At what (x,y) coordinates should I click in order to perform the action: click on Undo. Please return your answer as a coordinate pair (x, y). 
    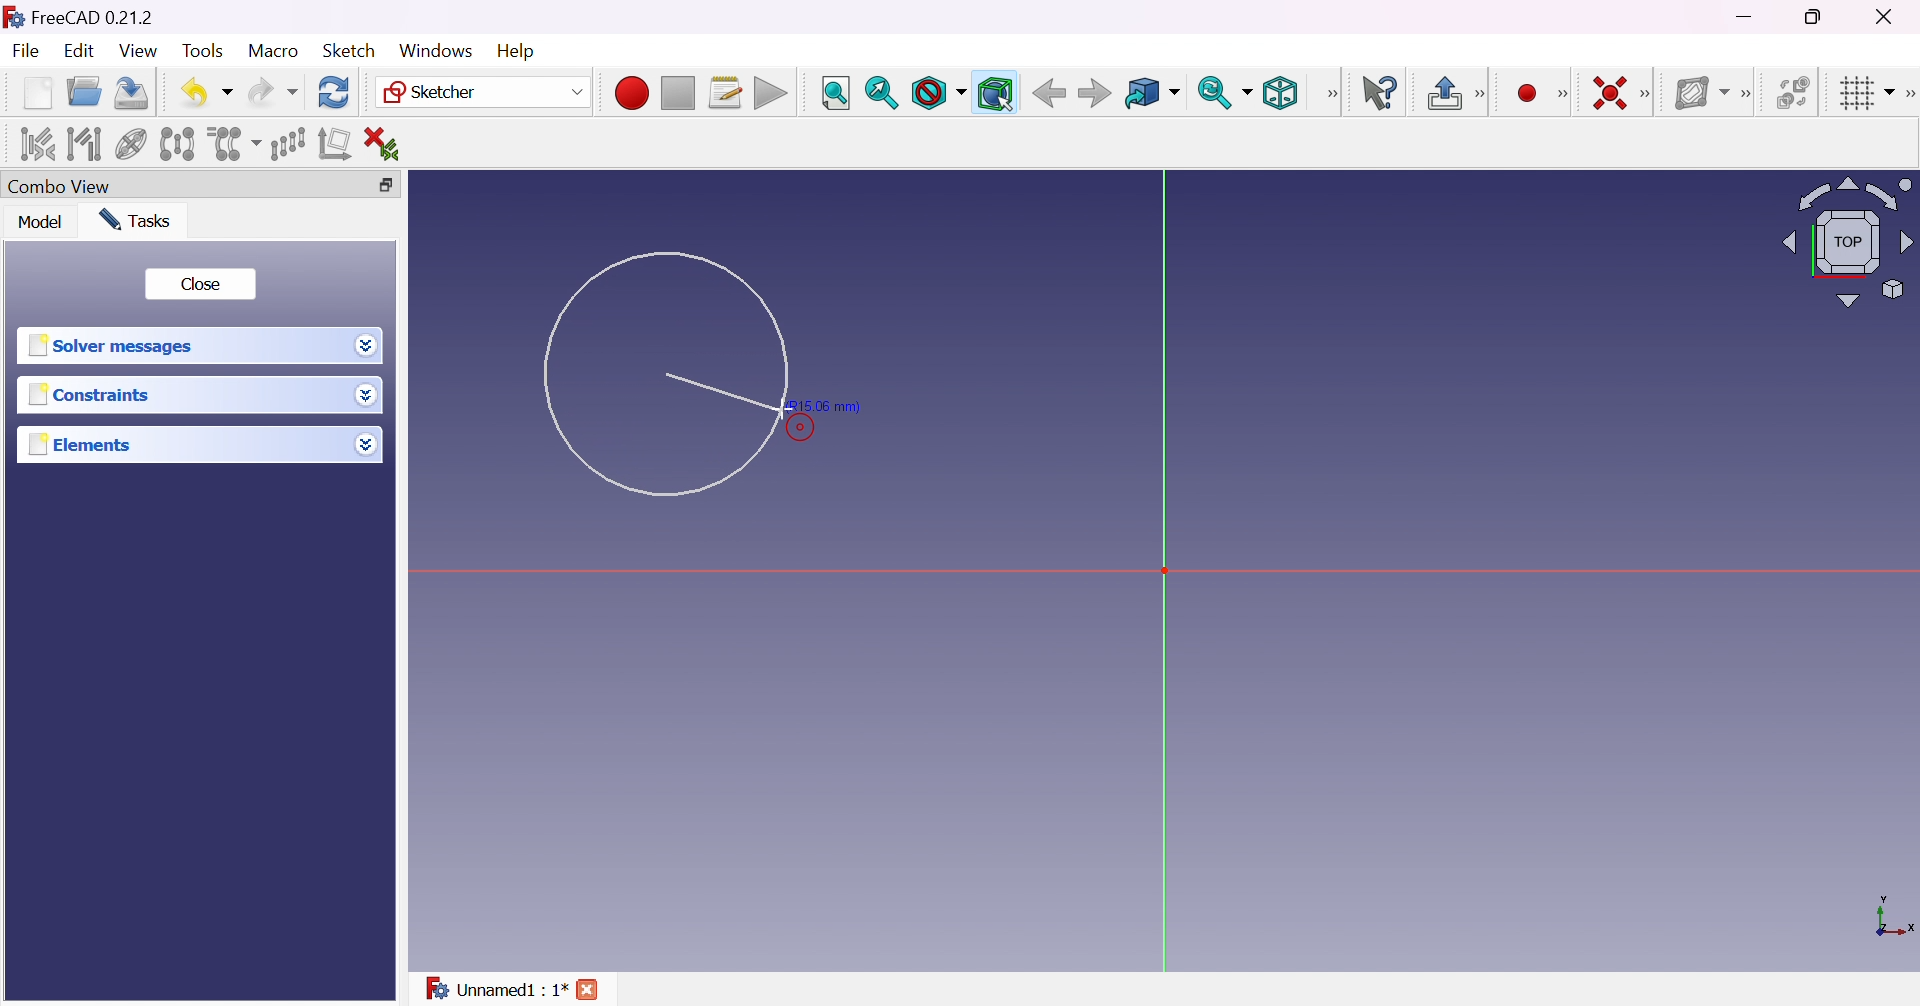
    Looking at the image, I should click on (207, 92).